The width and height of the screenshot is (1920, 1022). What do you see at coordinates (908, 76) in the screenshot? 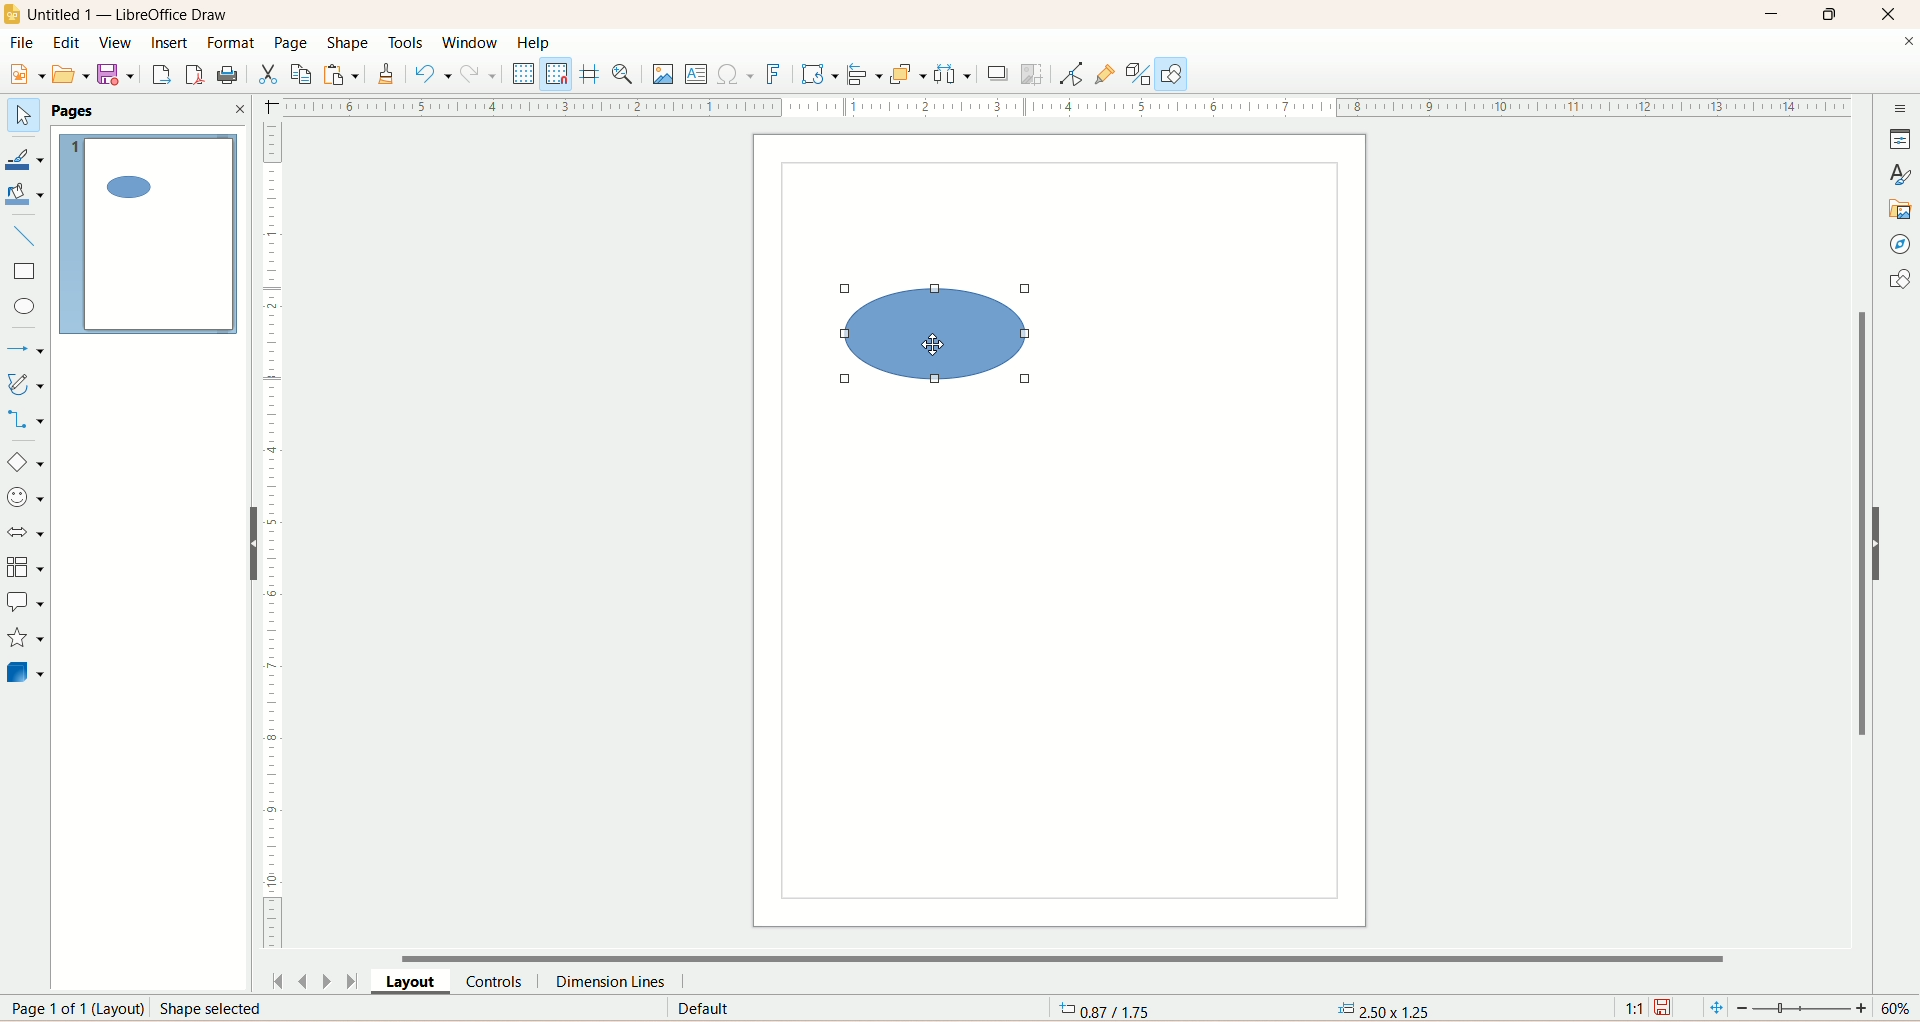
I see `arrange` at bounding box center [908, 76].